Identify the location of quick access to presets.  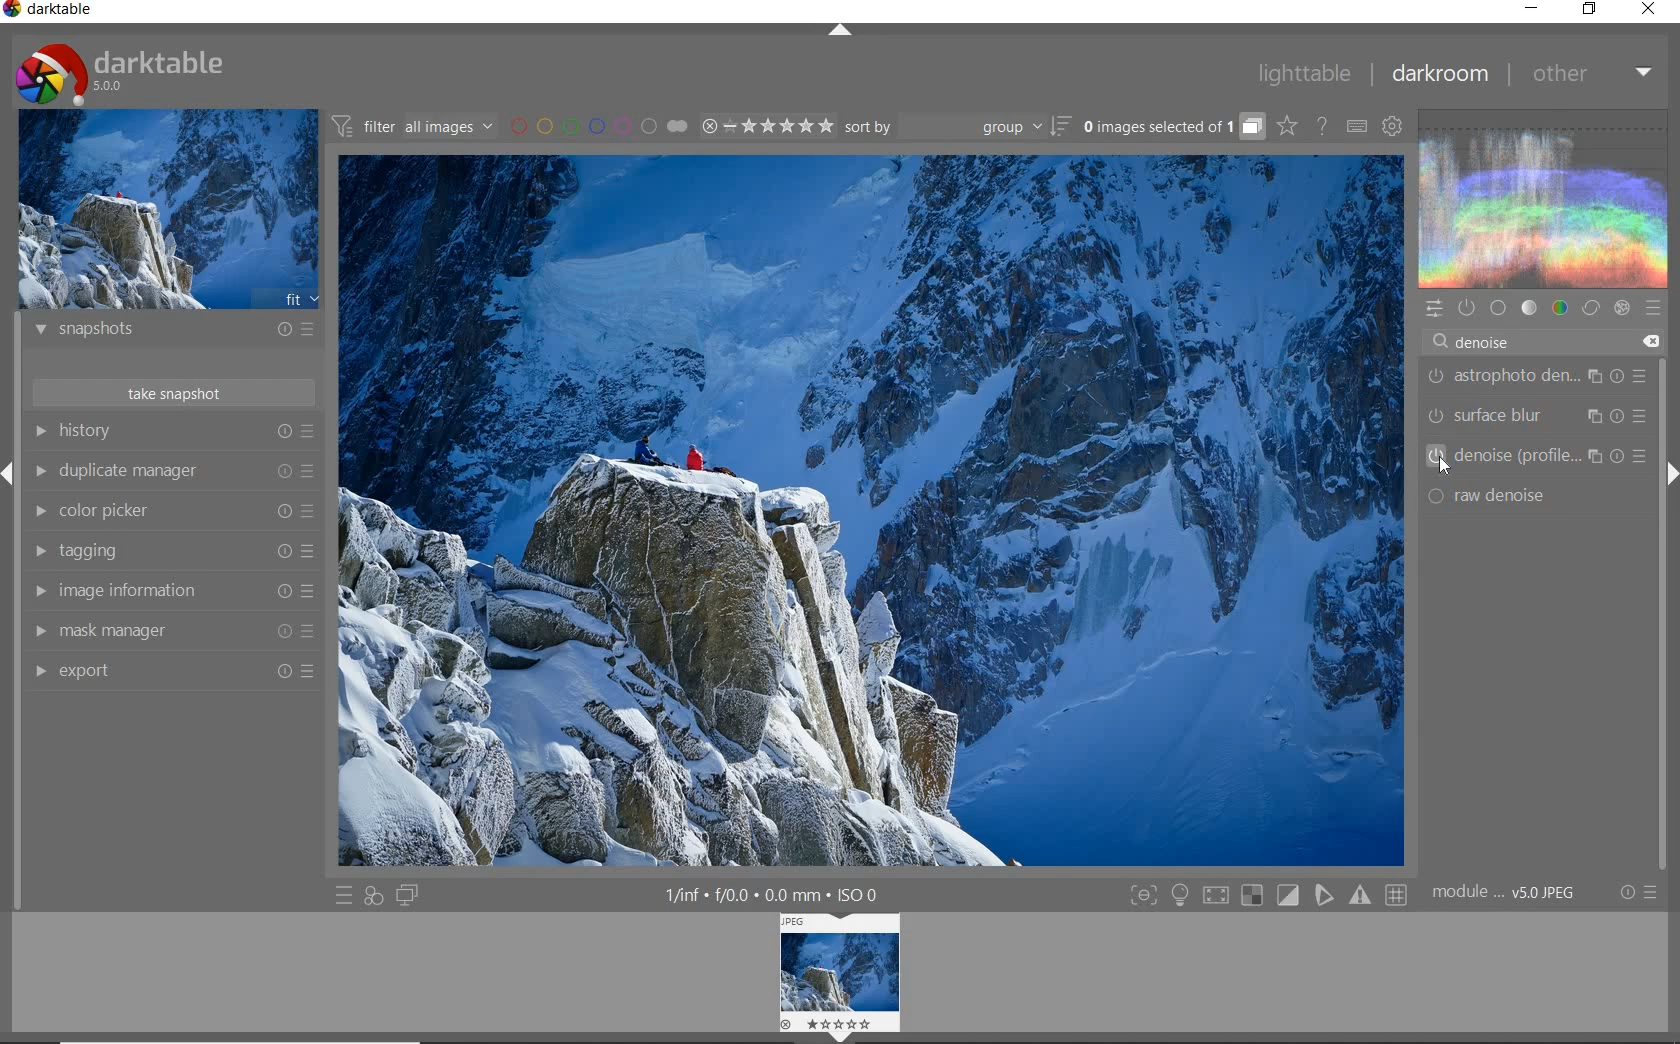
(344, 896).